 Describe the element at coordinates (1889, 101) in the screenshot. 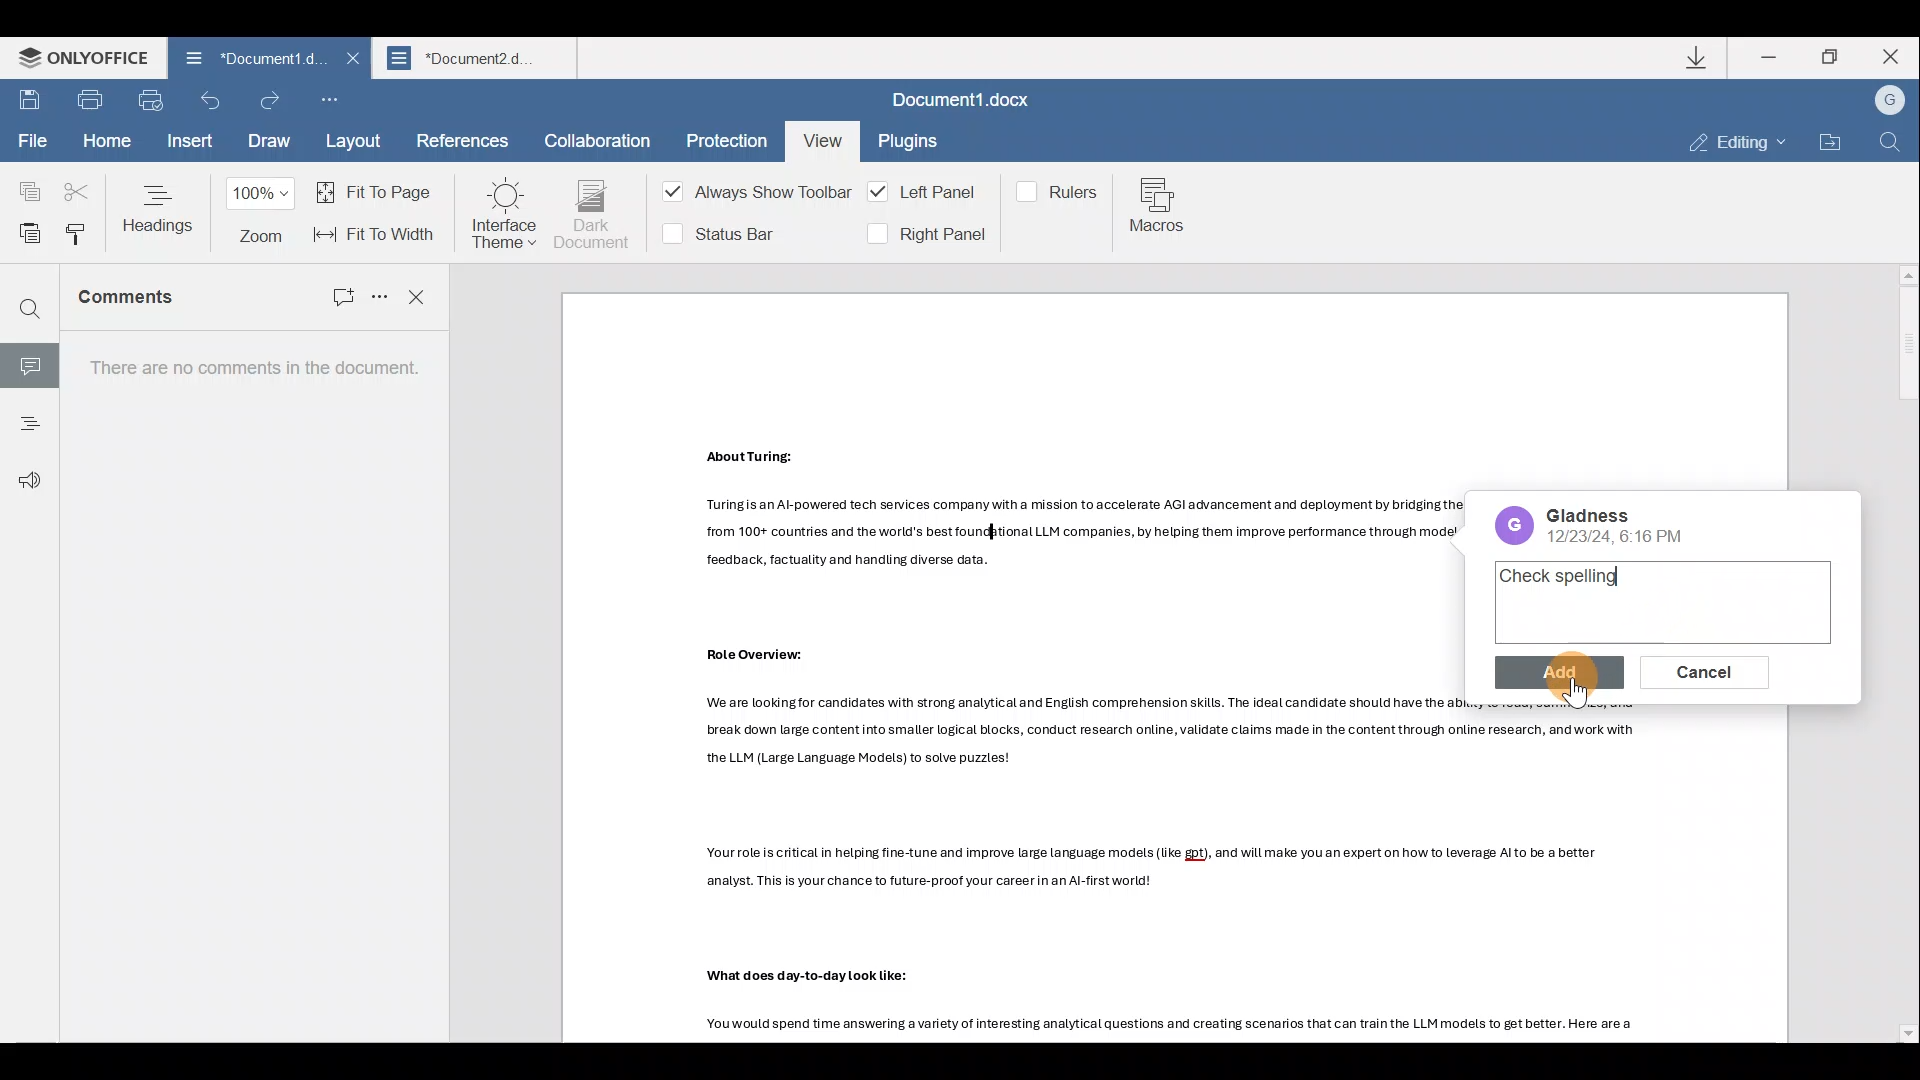

I see `Account name` at that location.